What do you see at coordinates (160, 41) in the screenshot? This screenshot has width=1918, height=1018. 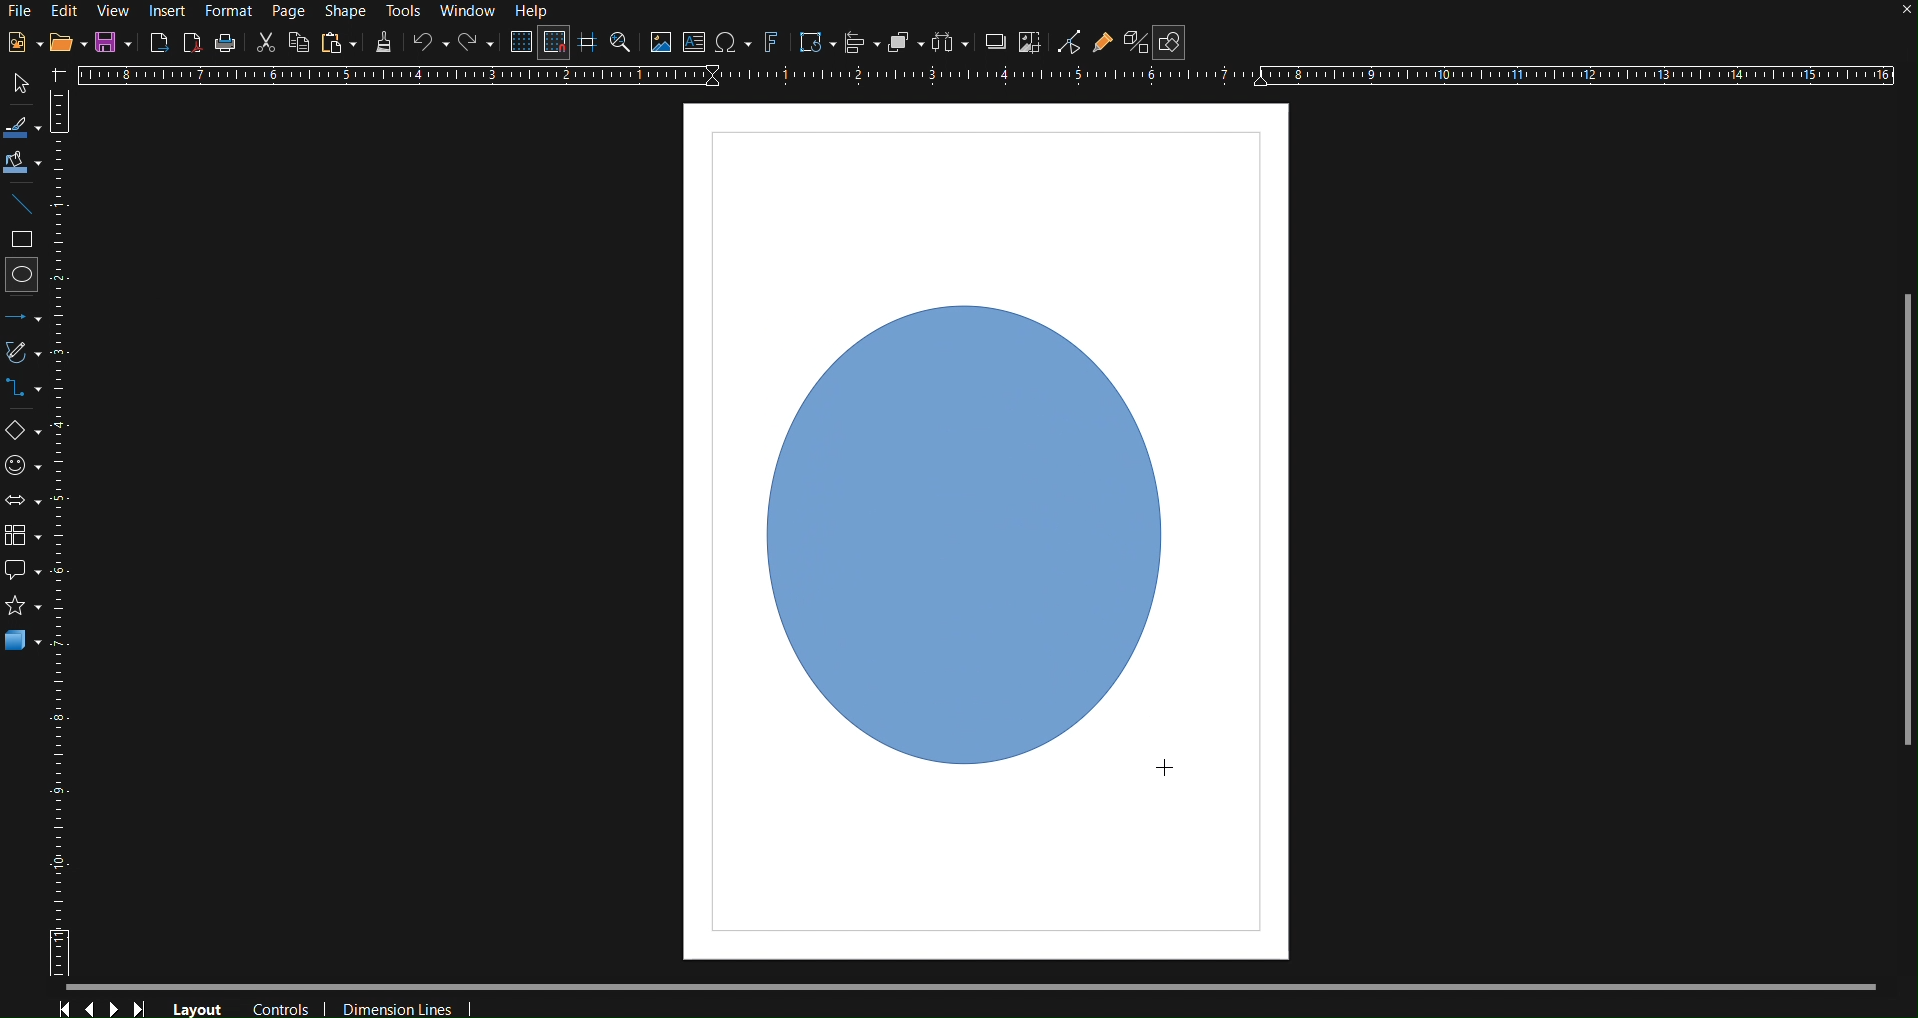 I see `Export` at bounding box center [160, 41].